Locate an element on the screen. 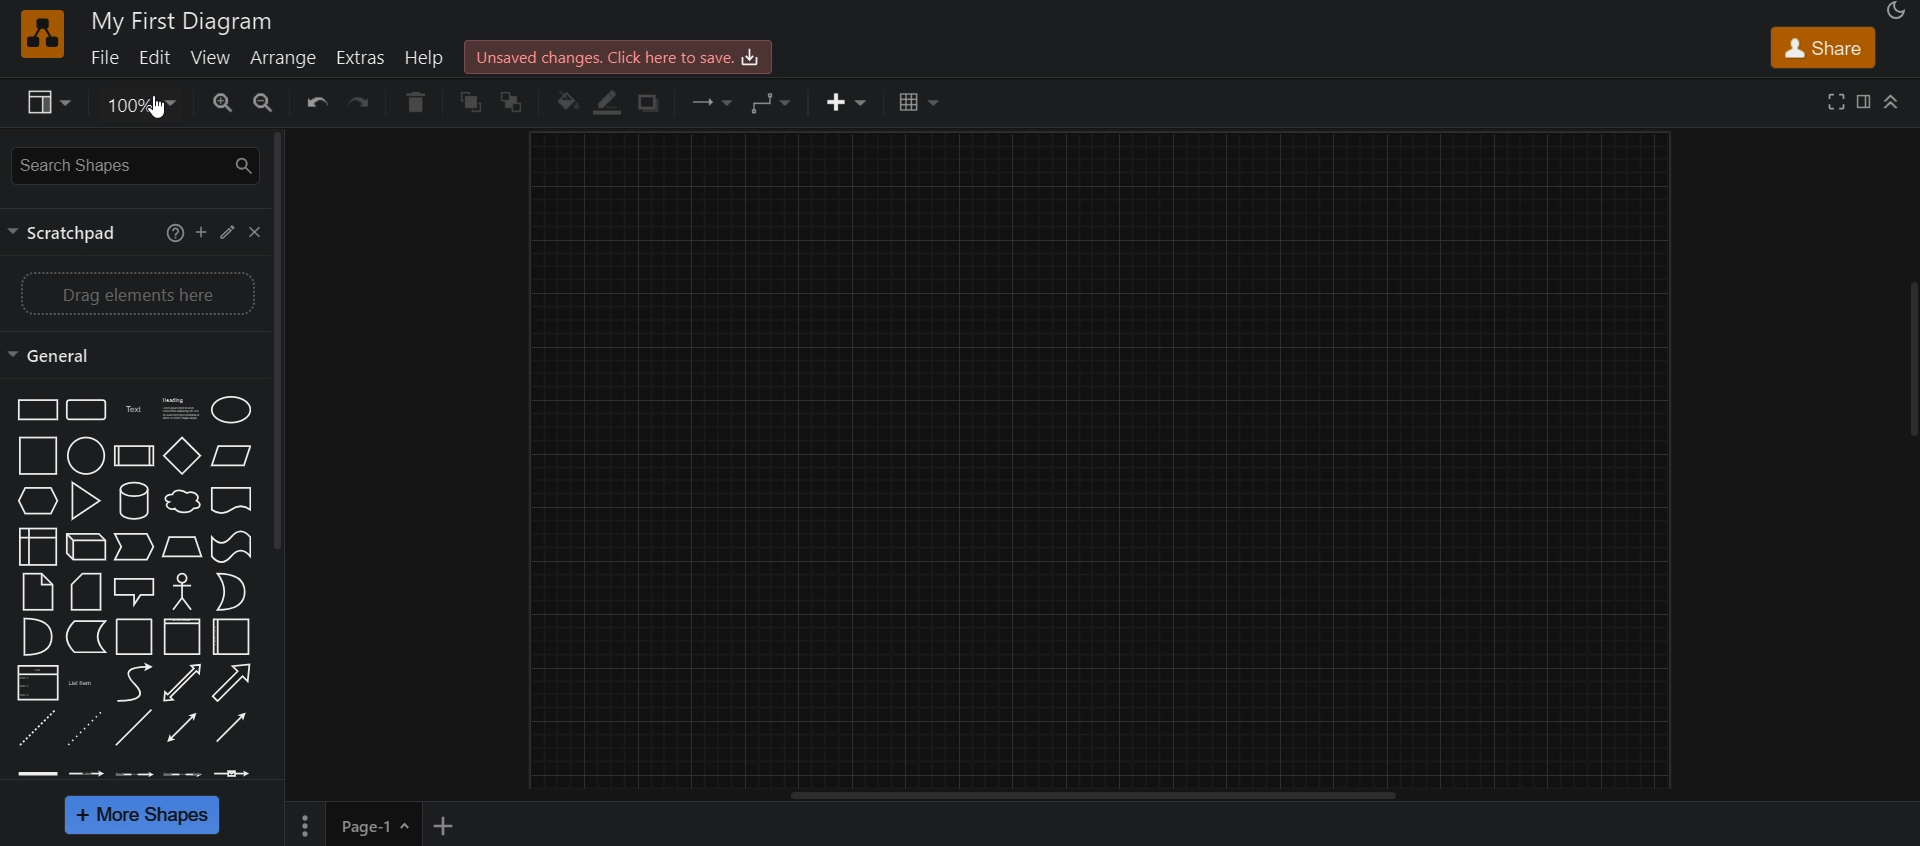  extras is located at coordinates (364, 57).